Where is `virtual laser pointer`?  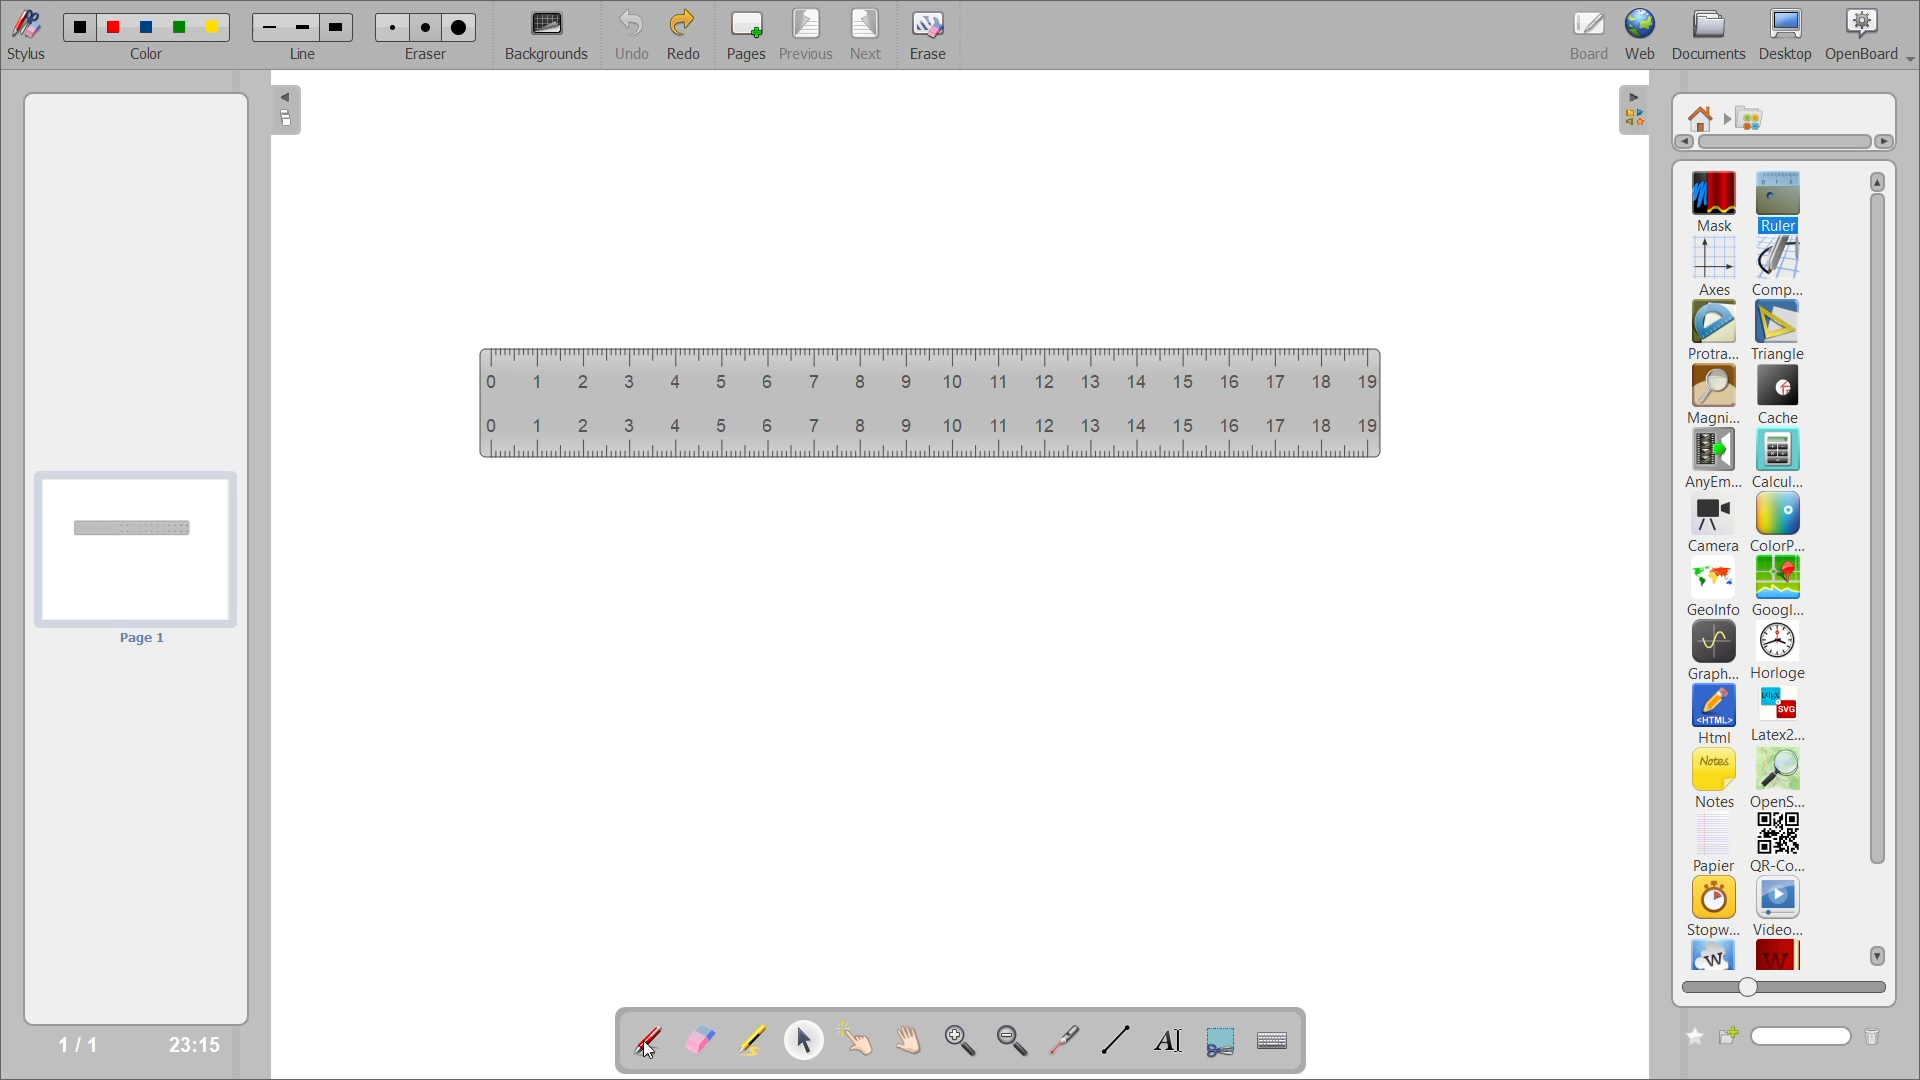 virtual laser pointer is located at coordinates (1061, 1039).